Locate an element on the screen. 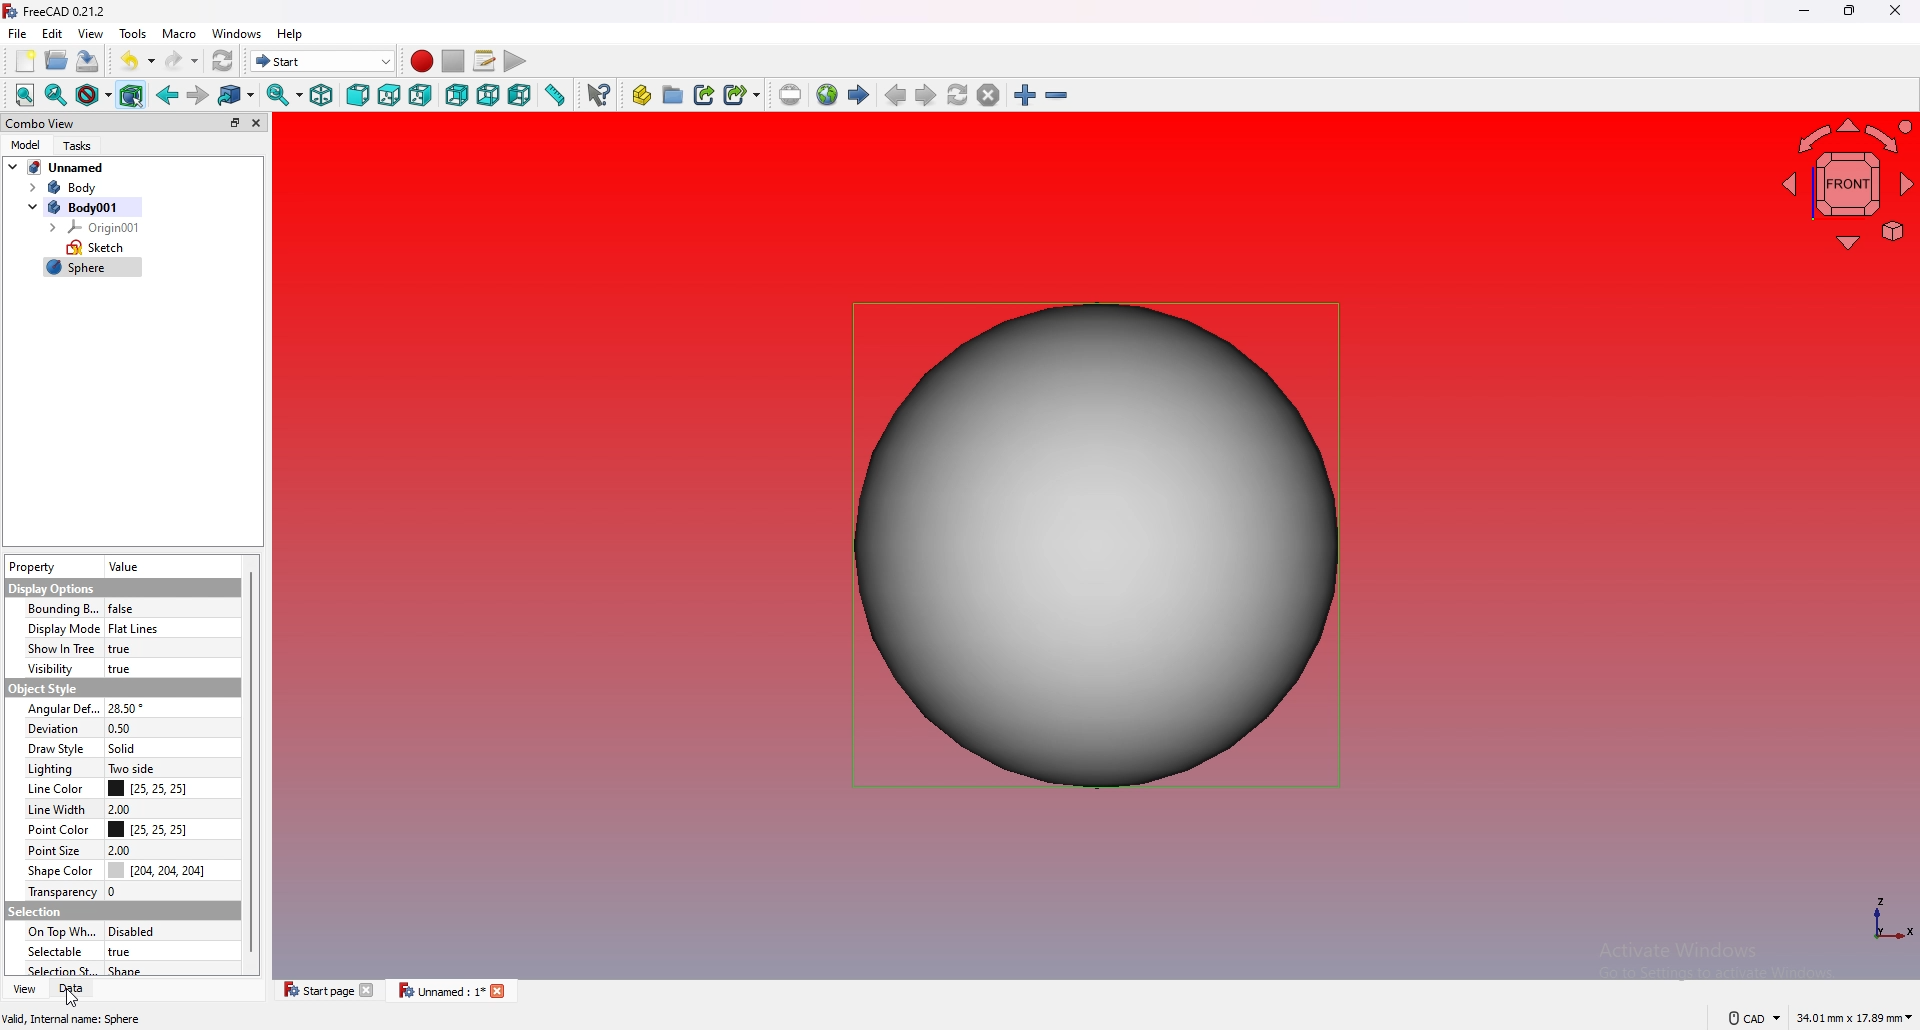  bounding box is located at coordinates (121, 609).